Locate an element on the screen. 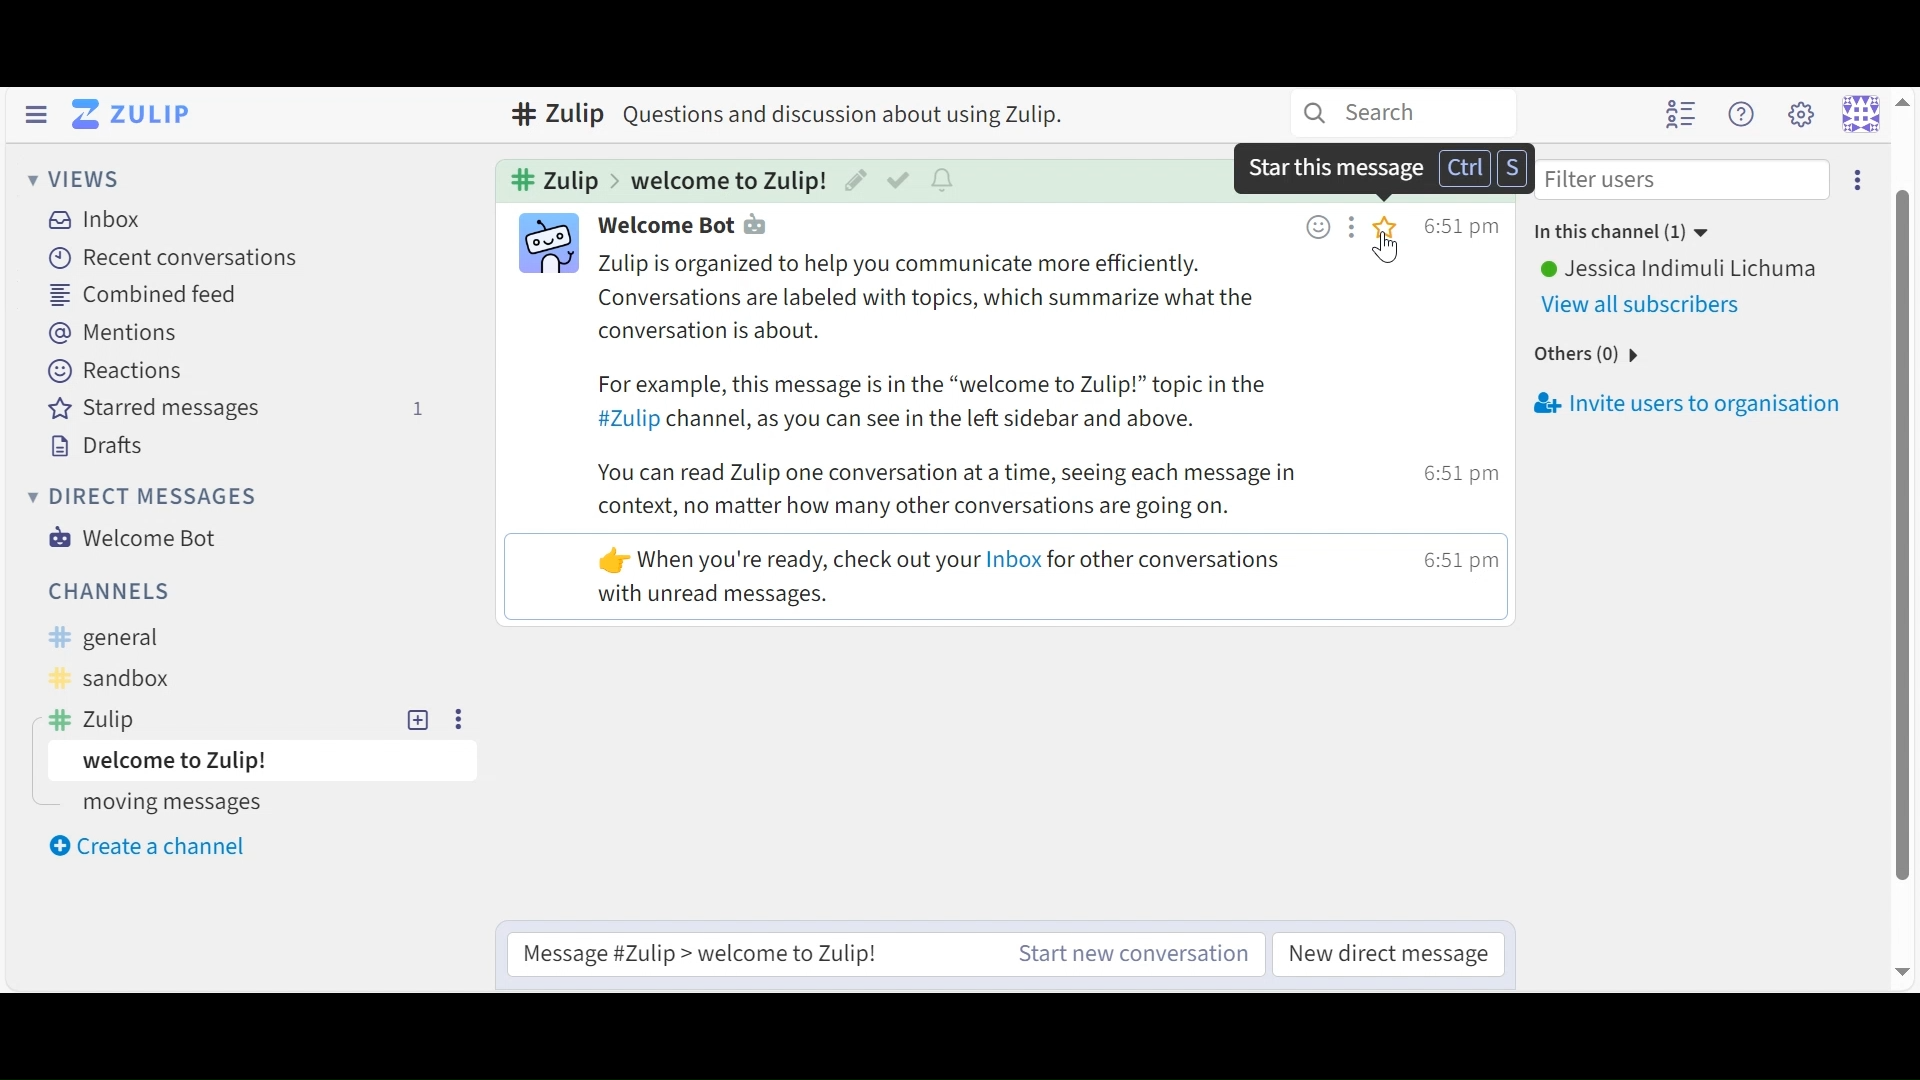 The image size is (1920, 1080). New Channel message is located at coordinates (1133, 953).